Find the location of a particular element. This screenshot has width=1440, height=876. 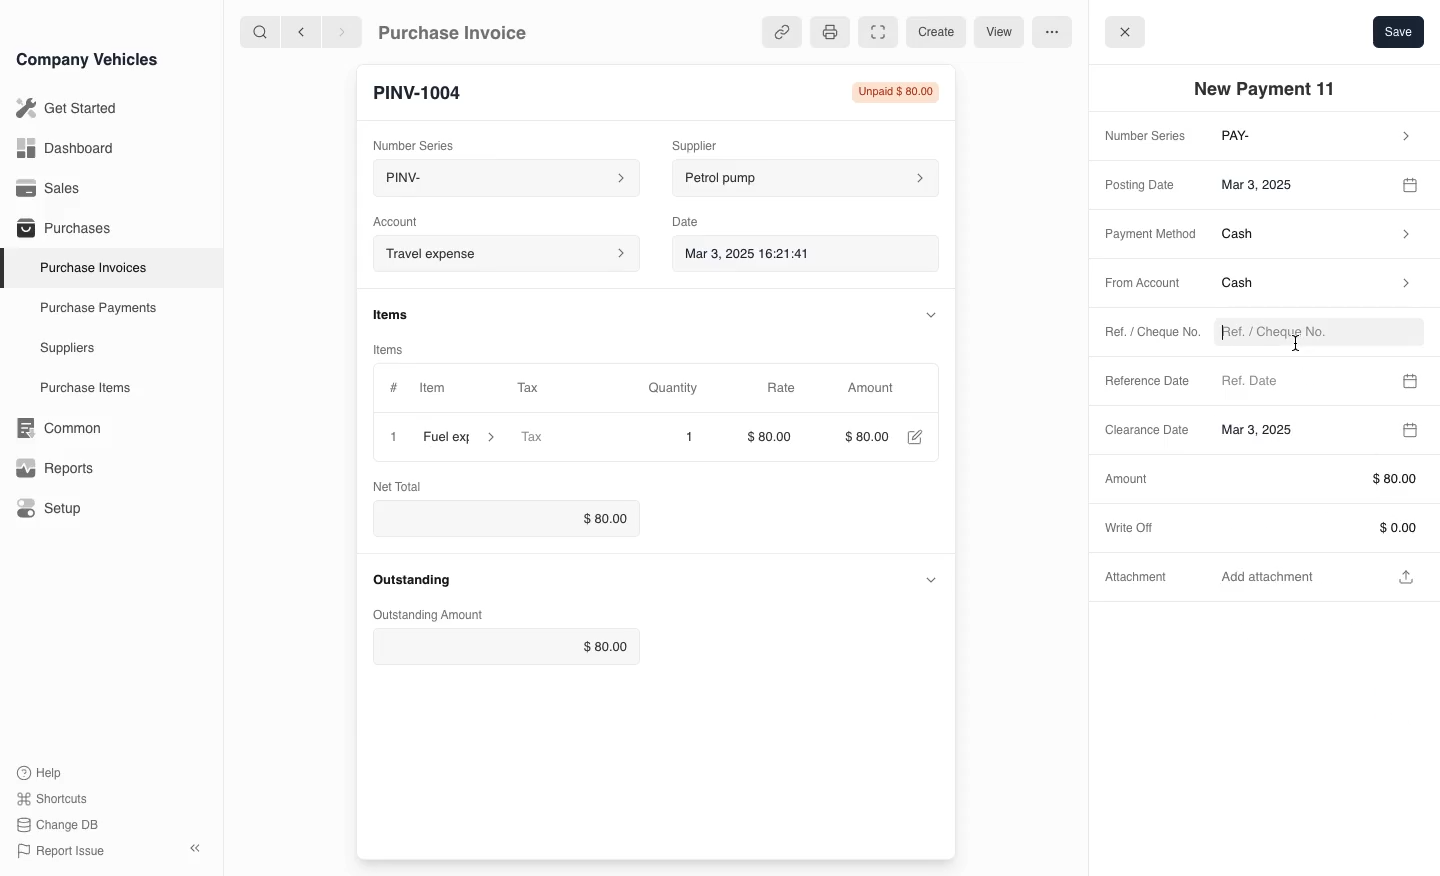

Number Series is located at coordinates (1141, 137).